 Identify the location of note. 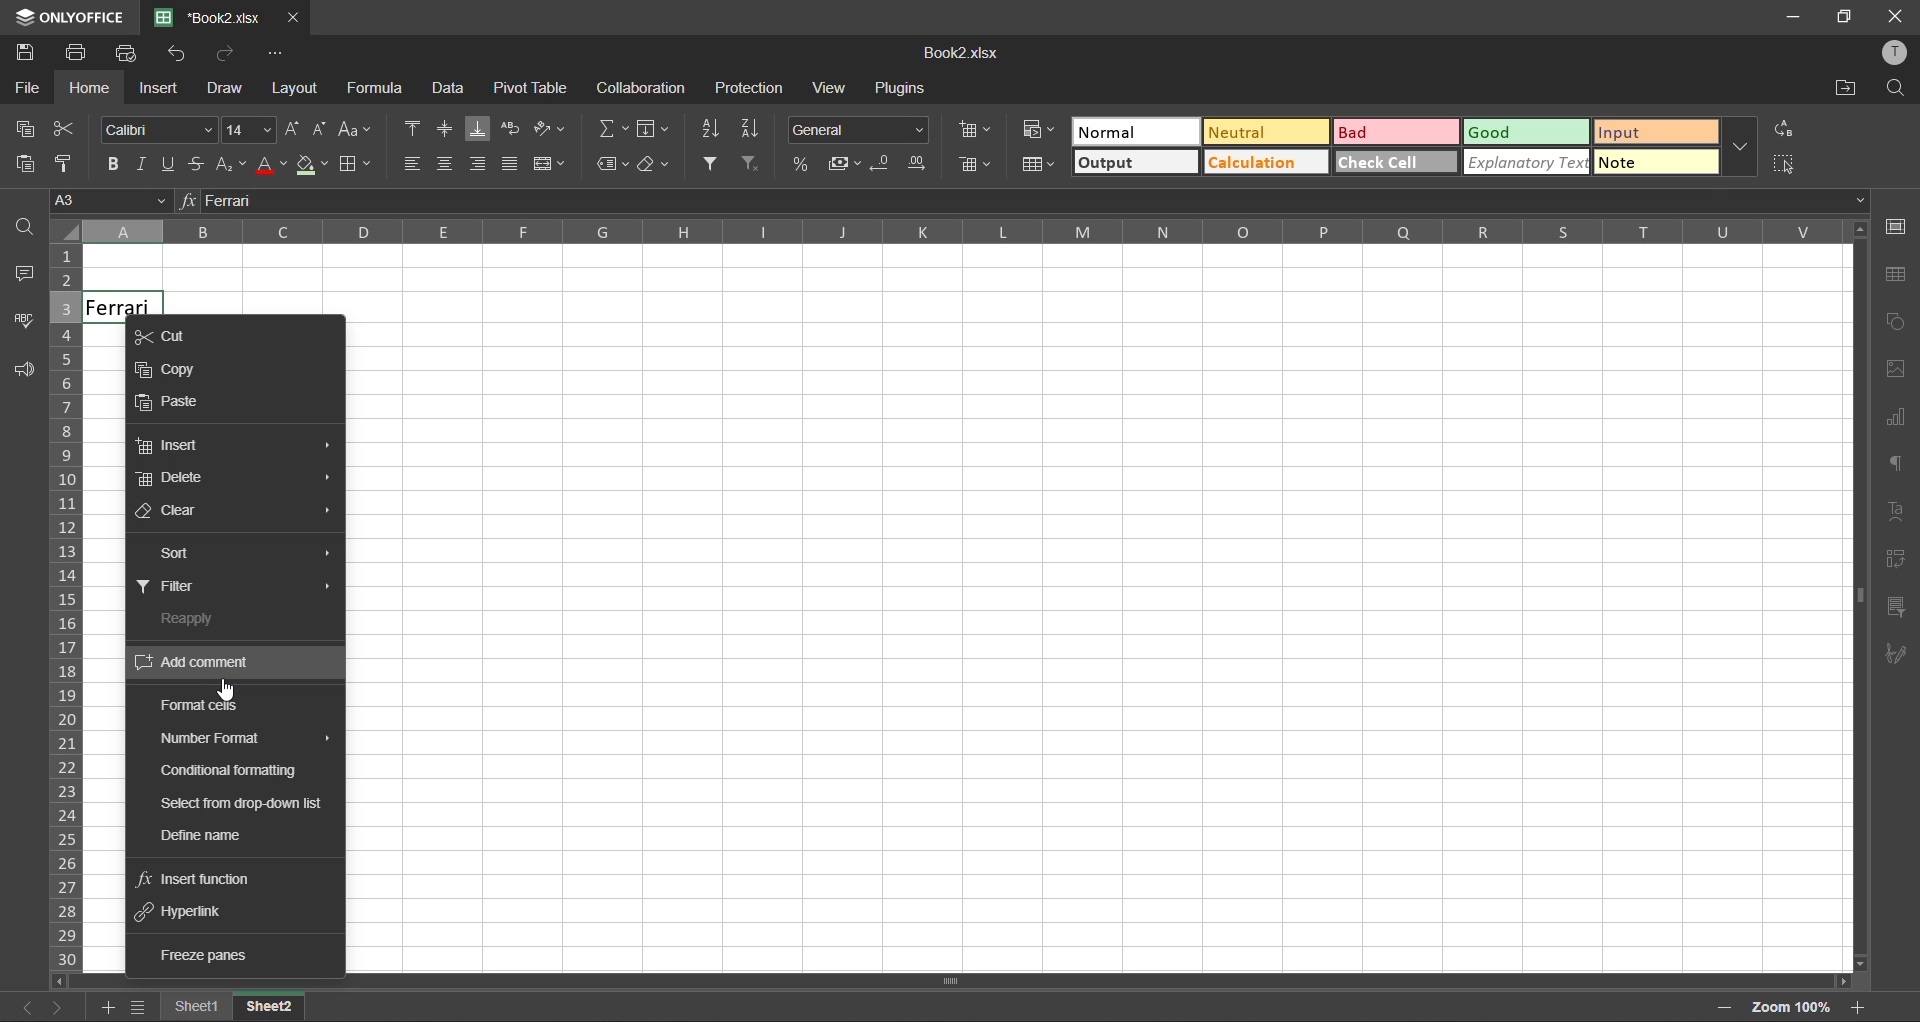
(1656, 163).